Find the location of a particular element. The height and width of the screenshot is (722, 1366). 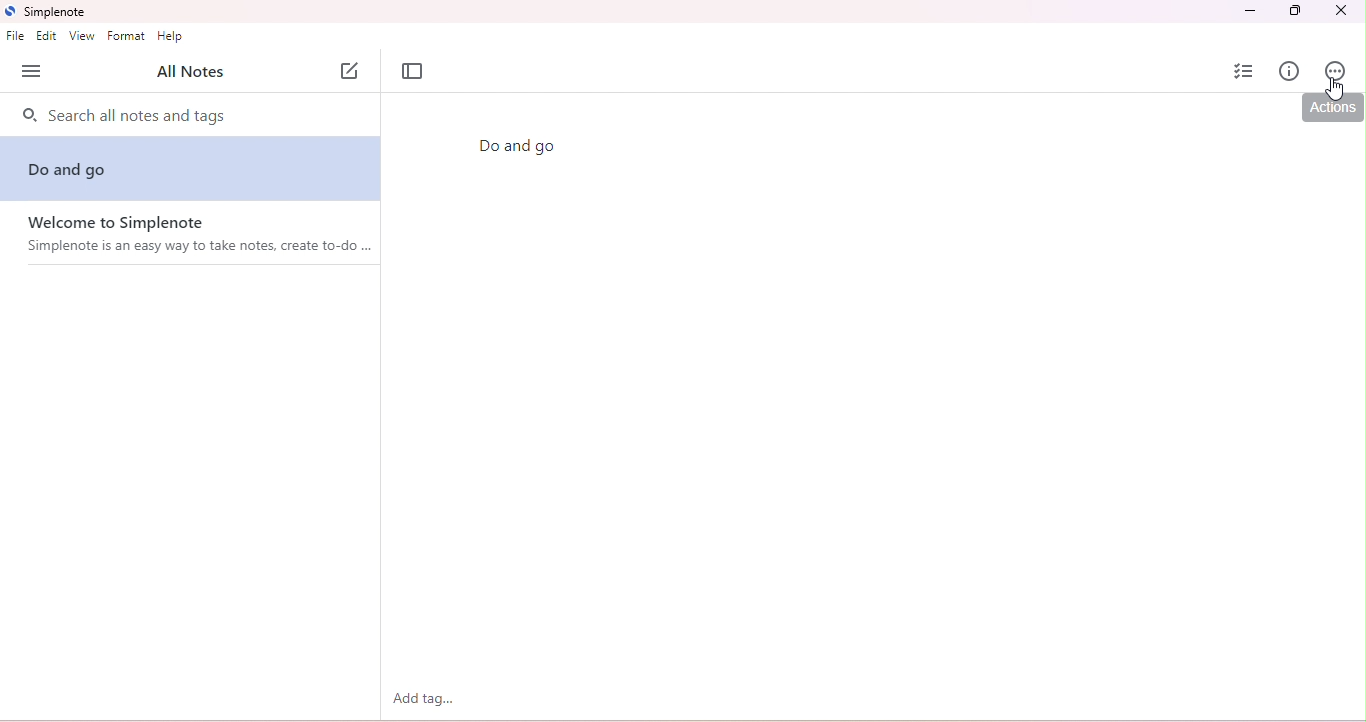

minimize is located at coordinates (1248, 11).